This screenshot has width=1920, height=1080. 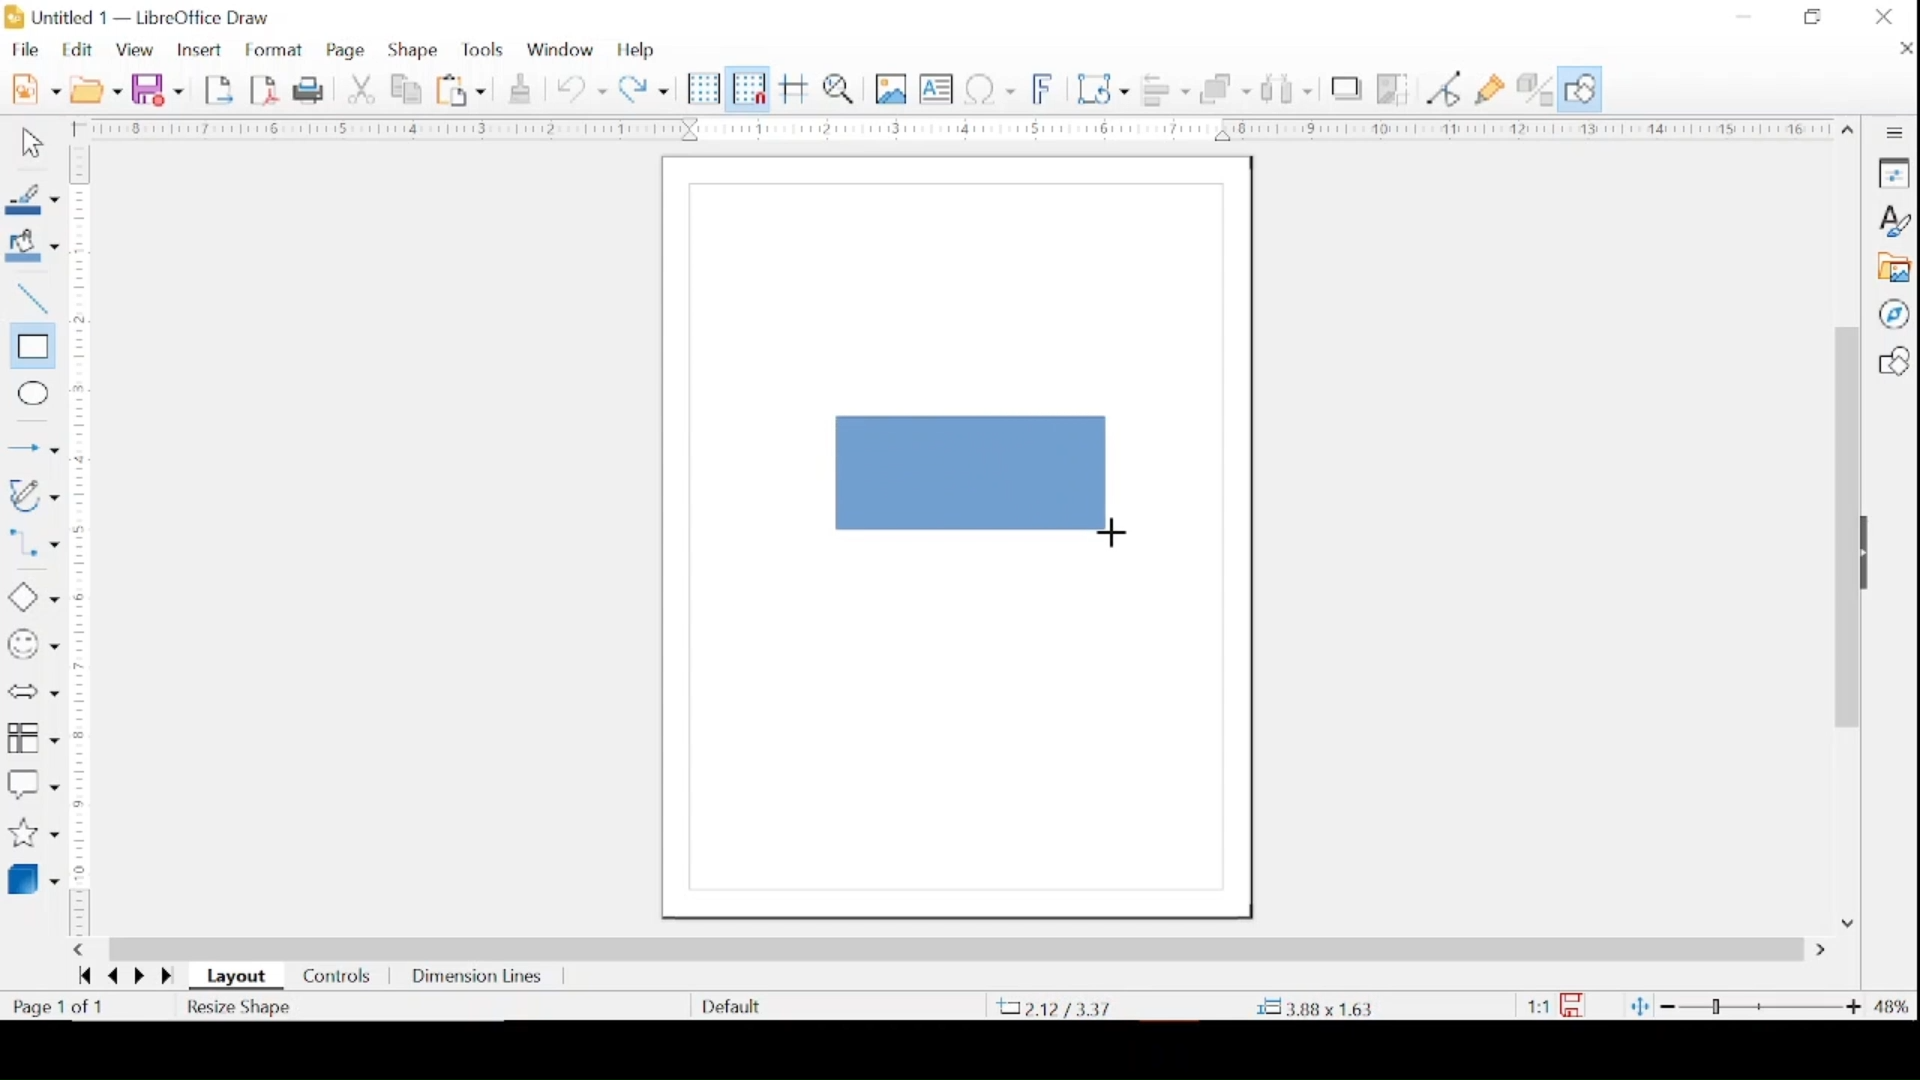 I want to click on scroll up arrow, so click(x=1849, y=126).